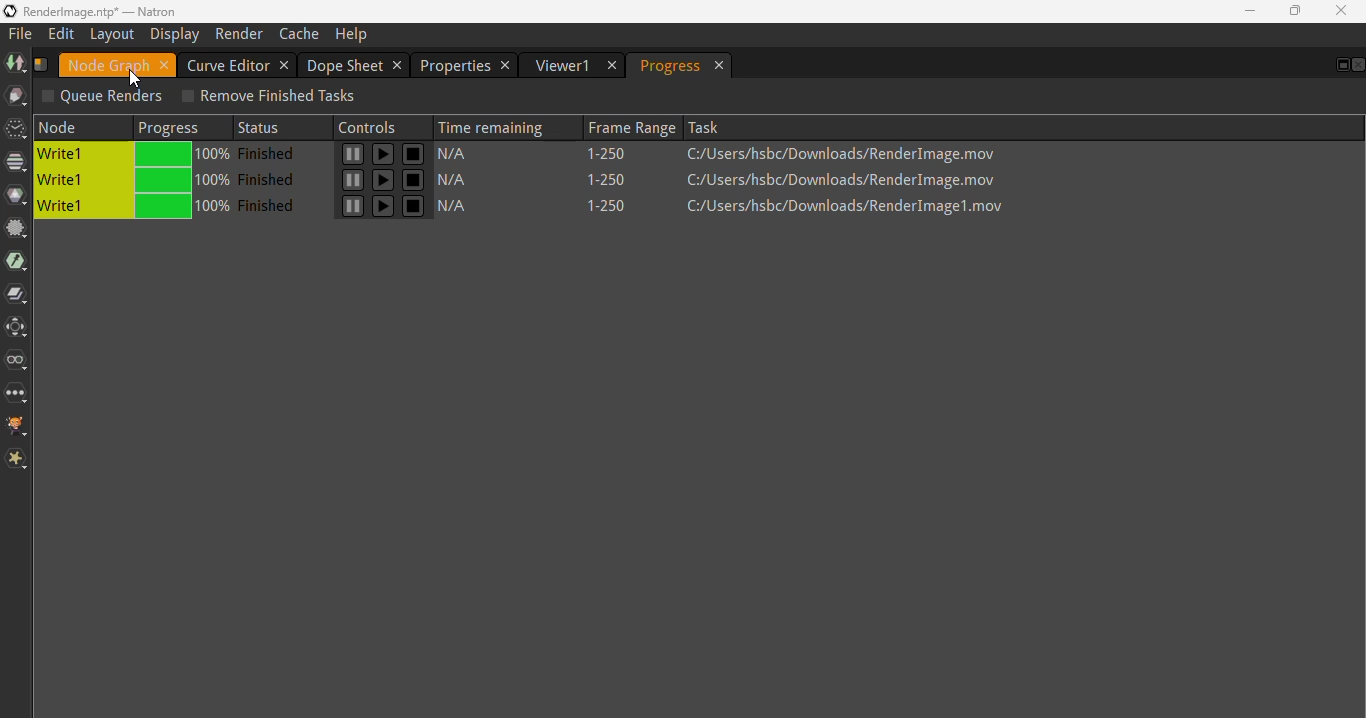  I want to click on pause, so click(384, 180).